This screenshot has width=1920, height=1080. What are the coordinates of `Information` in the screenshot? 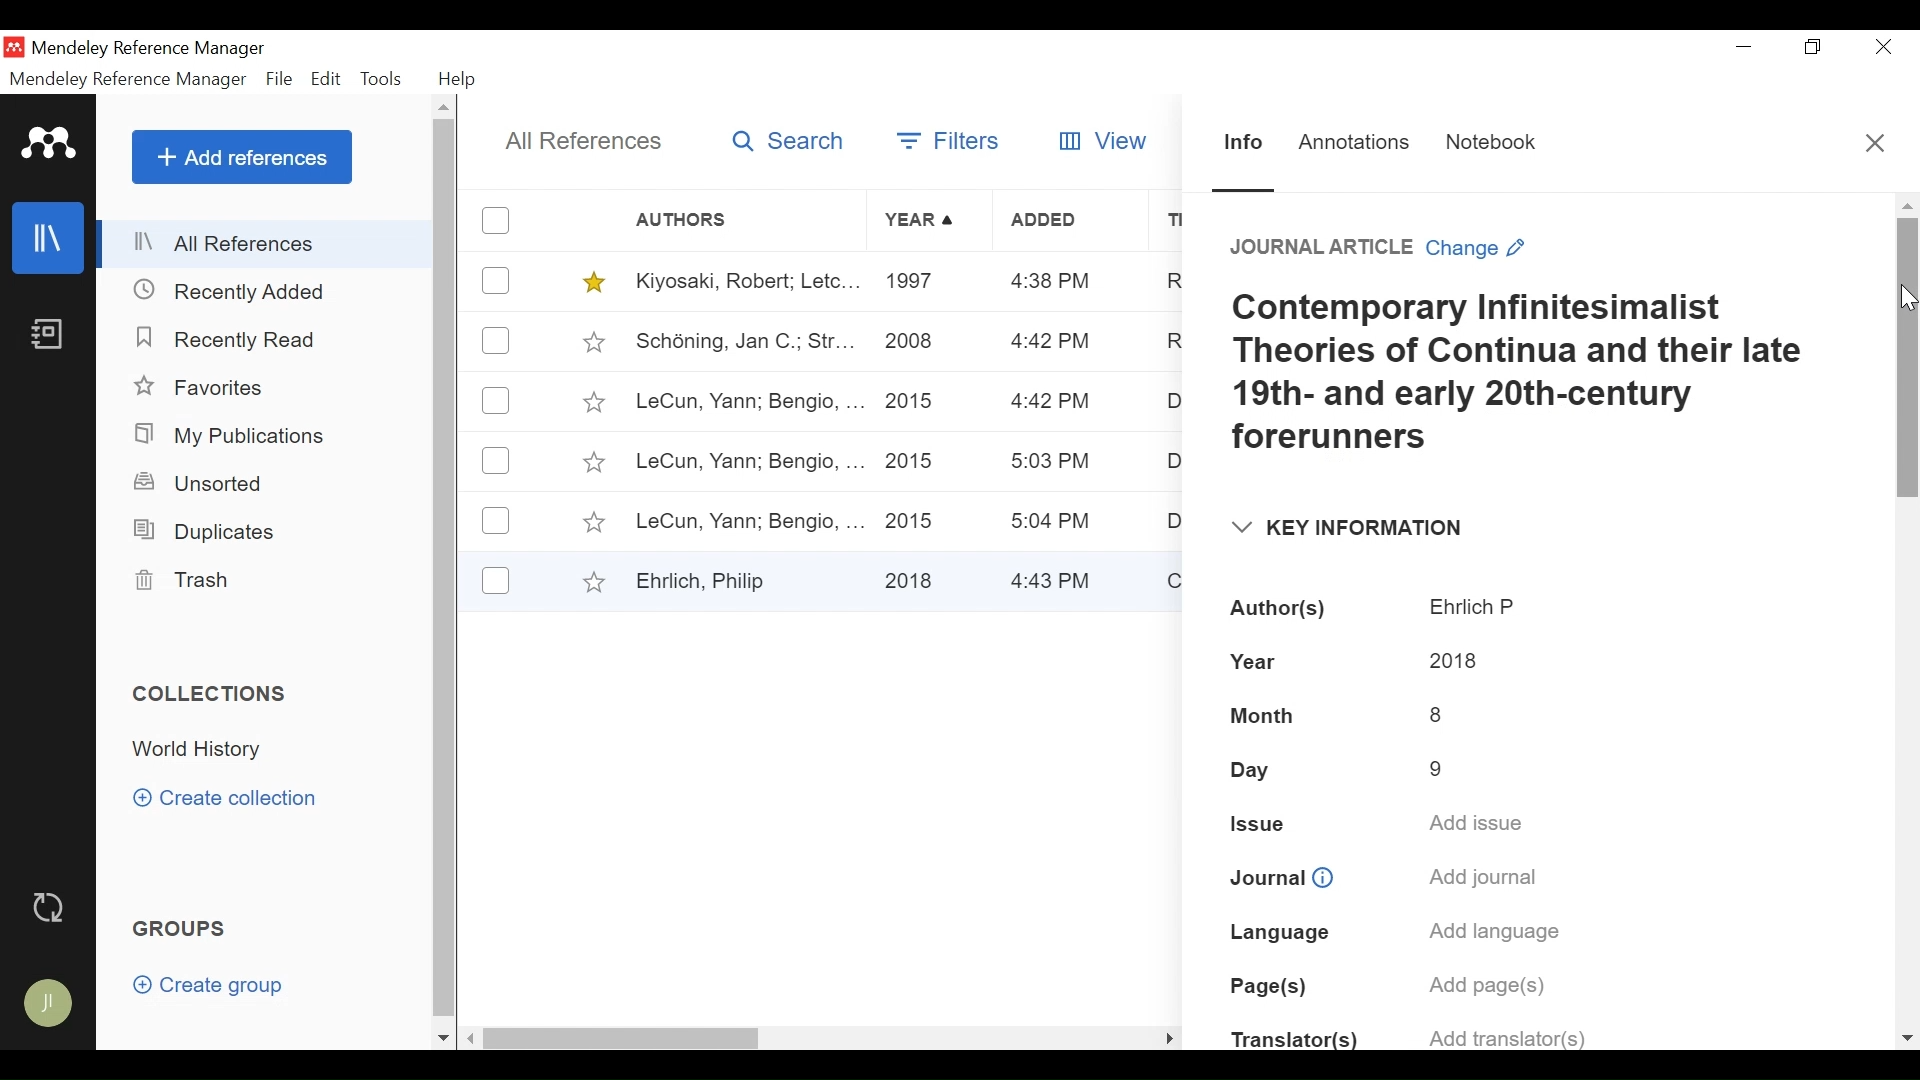 It's located at (1244, 149).